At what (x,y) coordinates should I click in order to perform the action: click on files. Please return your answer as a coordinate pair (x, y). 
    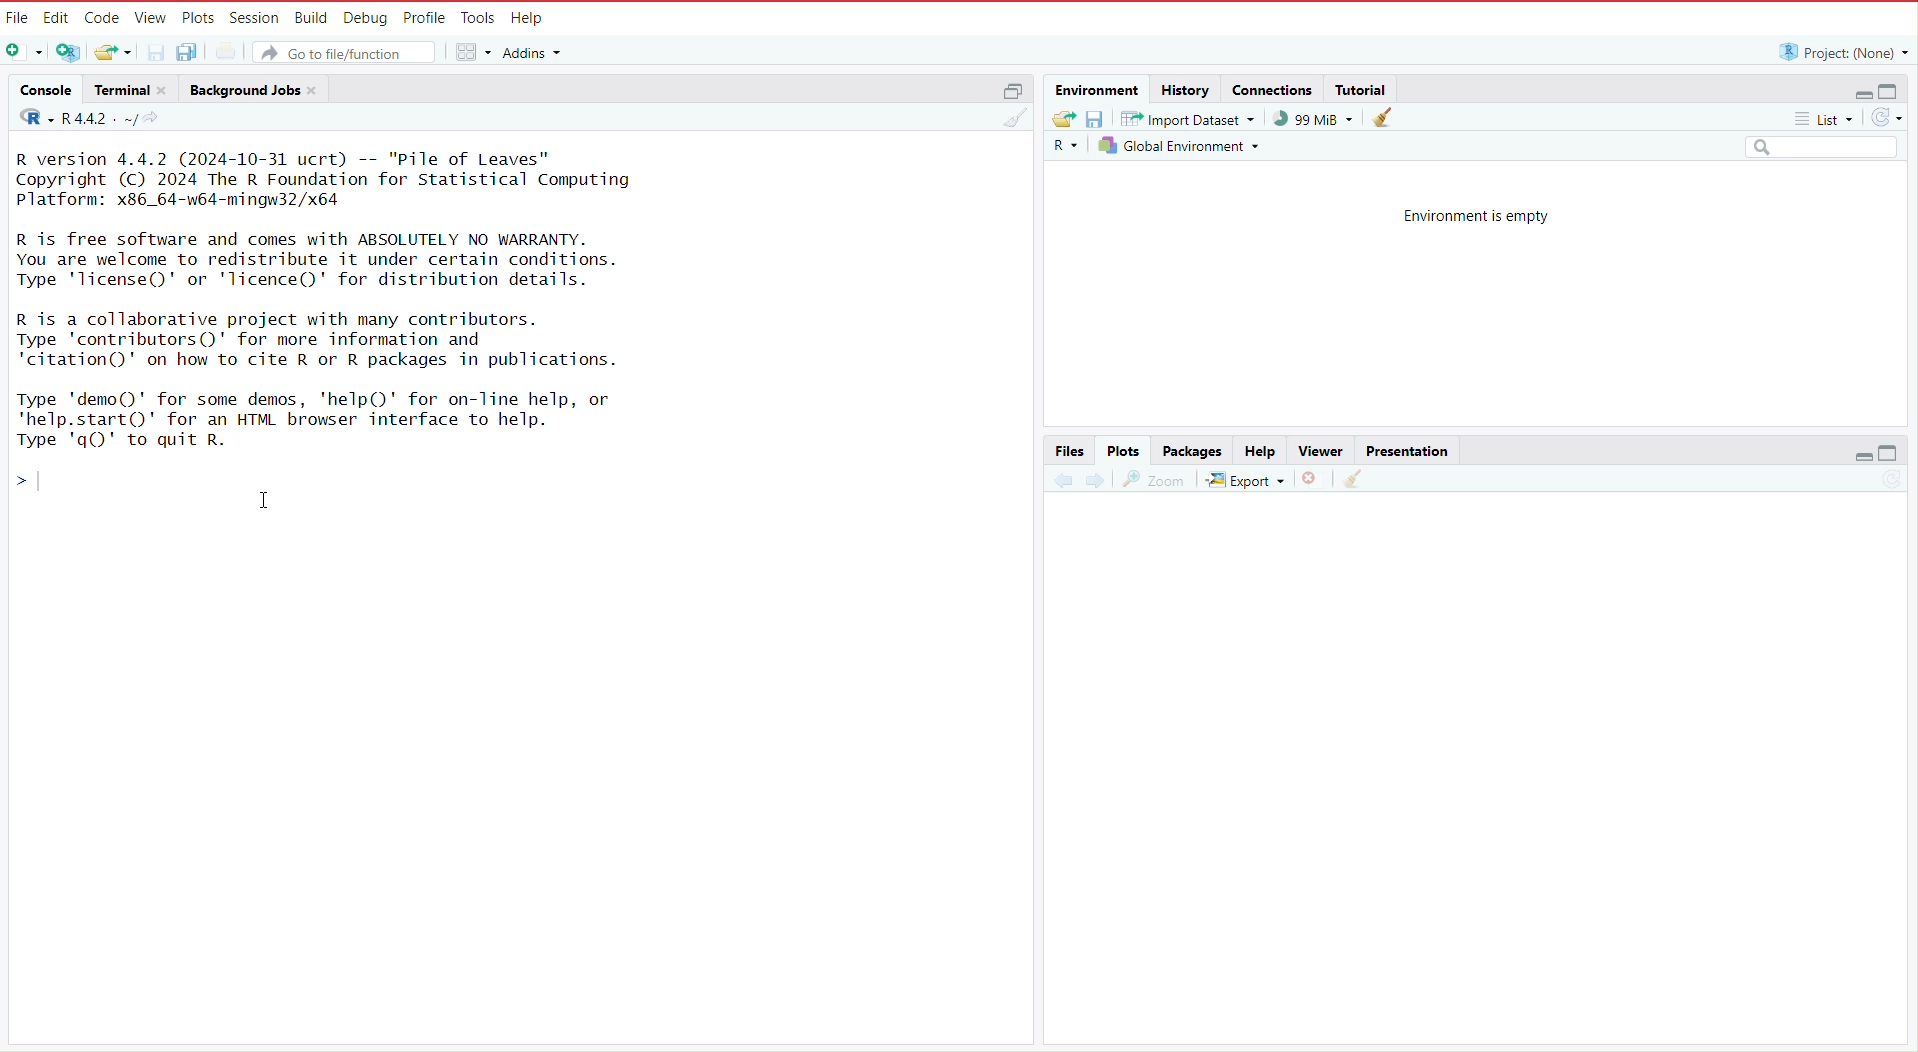
    Looking at the image, I should click on (1070, 449).